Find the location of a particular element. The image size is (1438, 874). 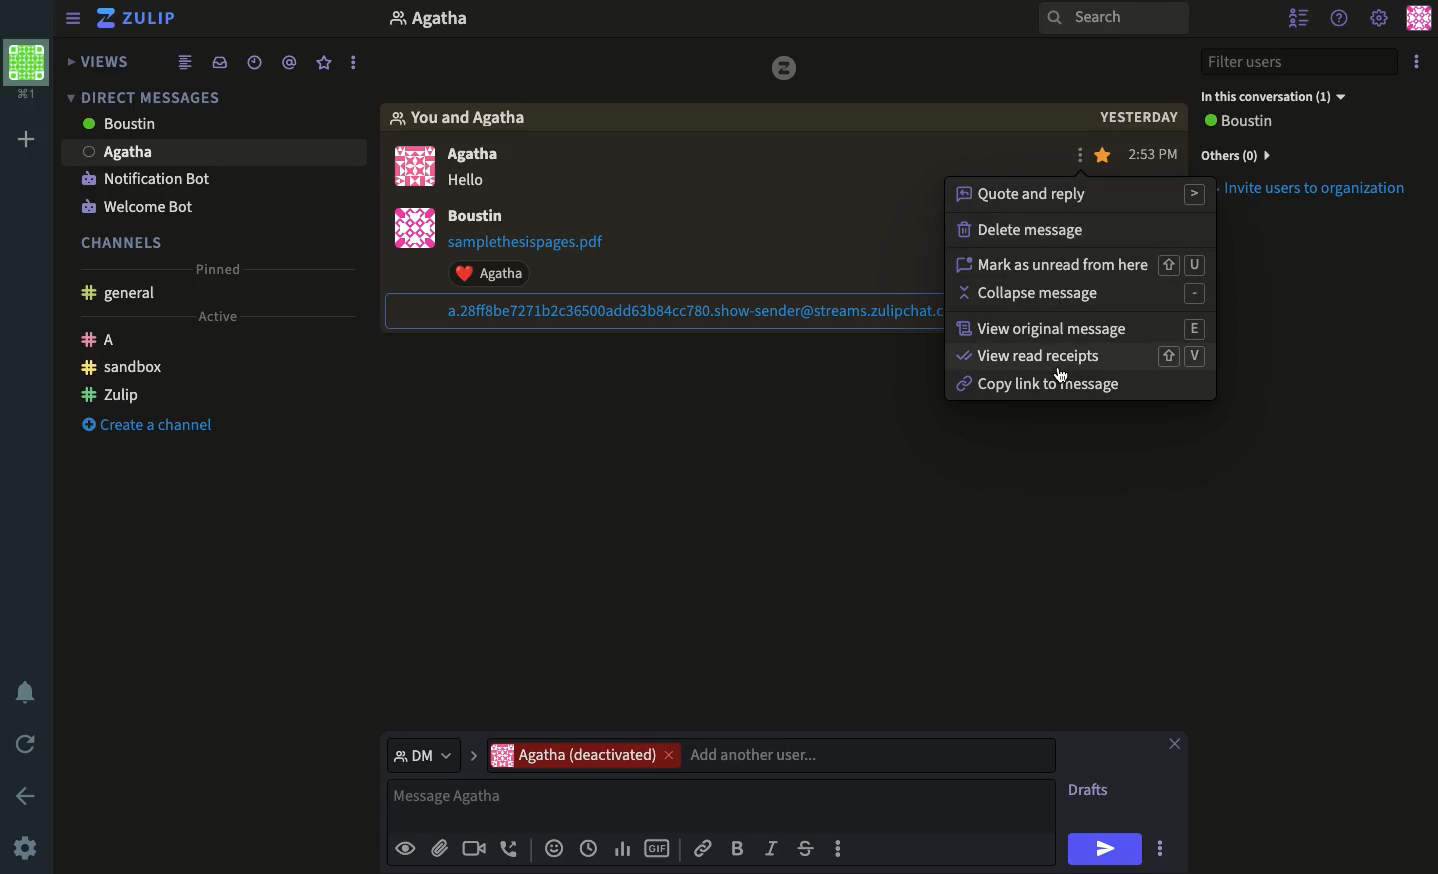

Options is located at coordinates (1416, 61).